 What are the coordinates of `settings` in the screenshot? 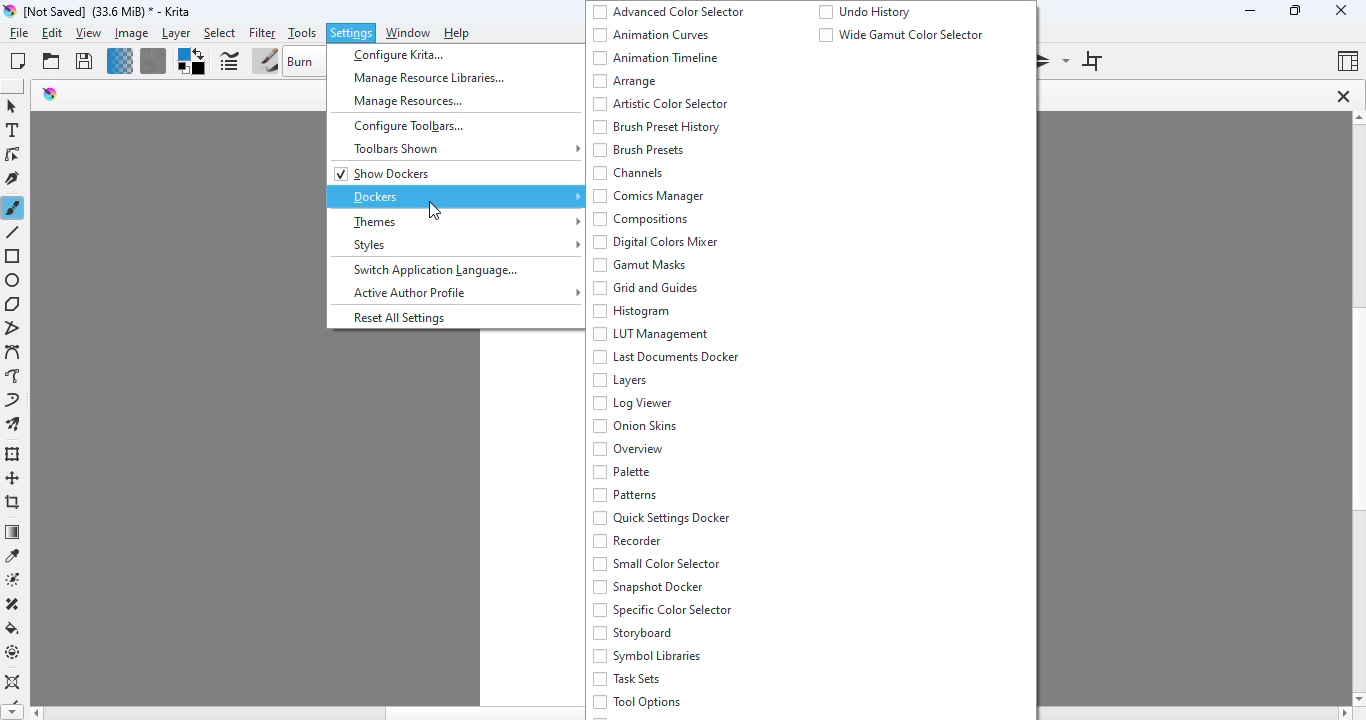 It's located at (352, 33).